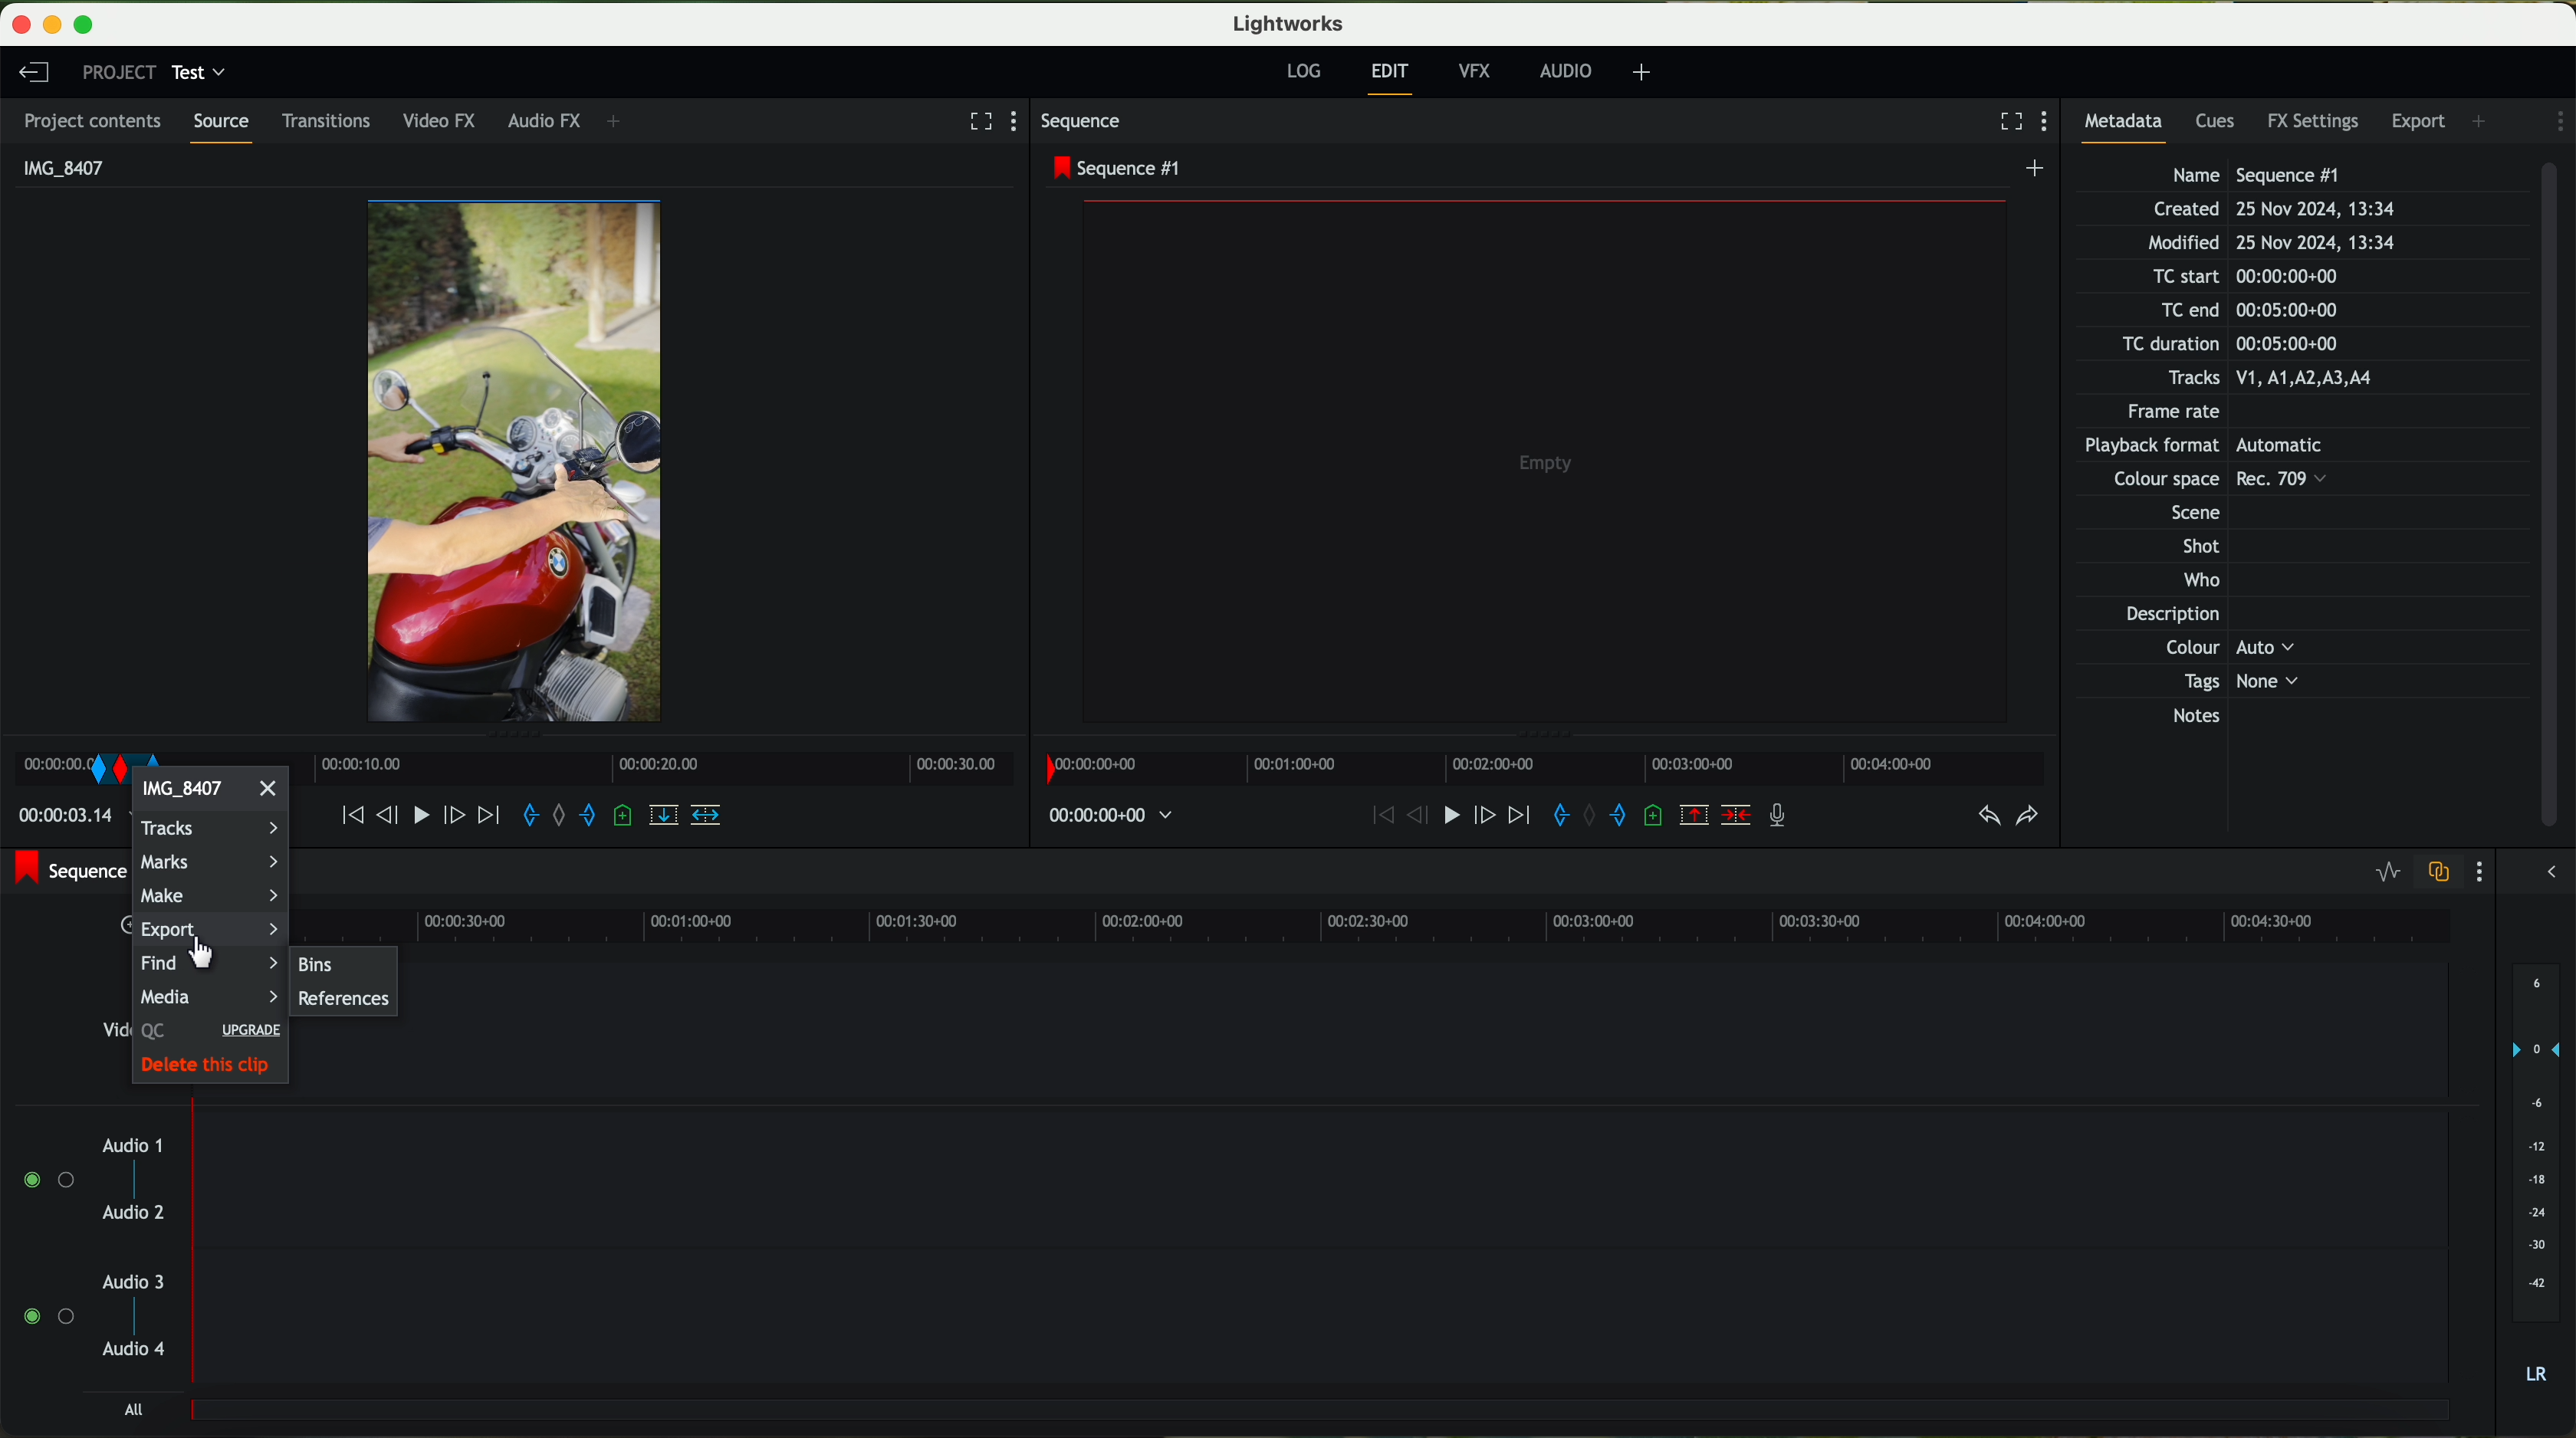 This screenshot has height=1438, width=2576. I want to click on show settings menu, so click(1022, 122).